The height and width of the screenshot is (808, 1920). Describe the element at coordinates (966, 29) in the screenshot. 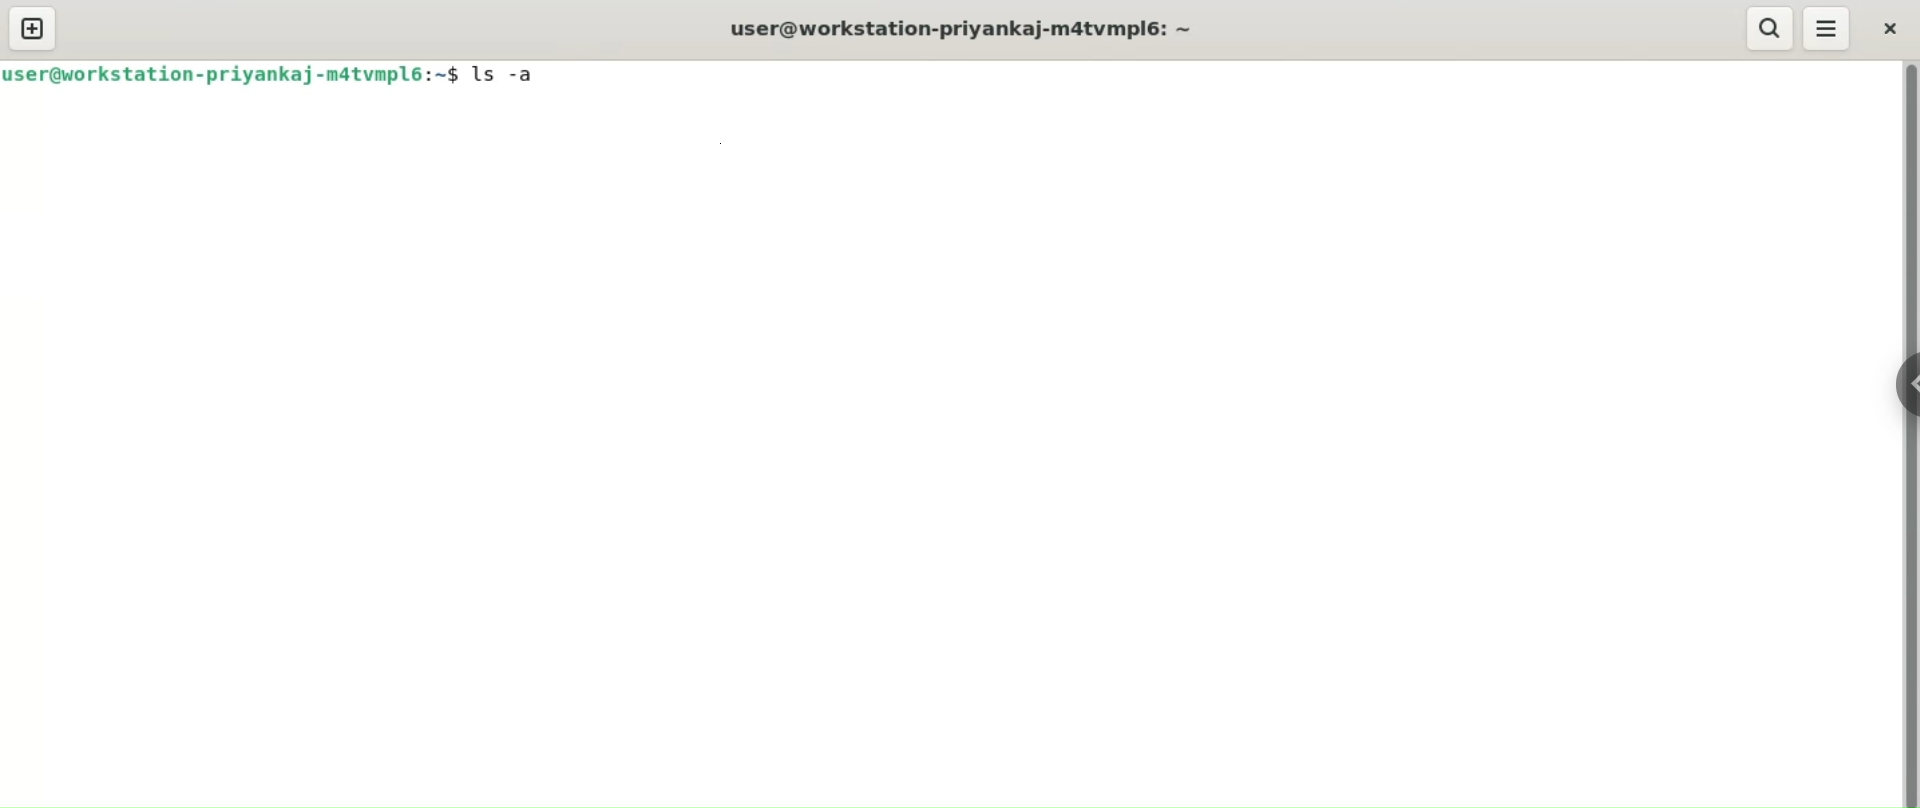

I see `user@workstation-priyankaj-m4tvmpl6: ~` at that location.